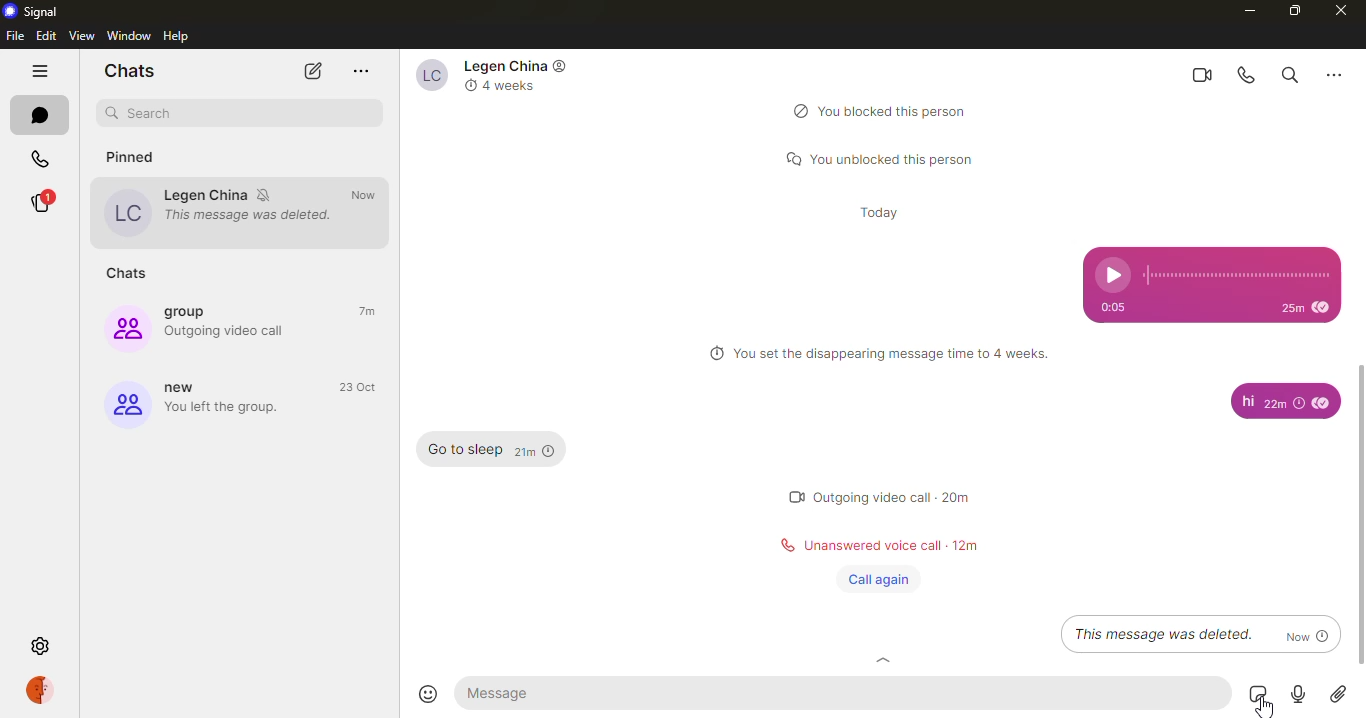 This screenshot has width=1366, height=718. Describe the element at coordinates (42, 115) in the screenshot. I see `chats` at that location.